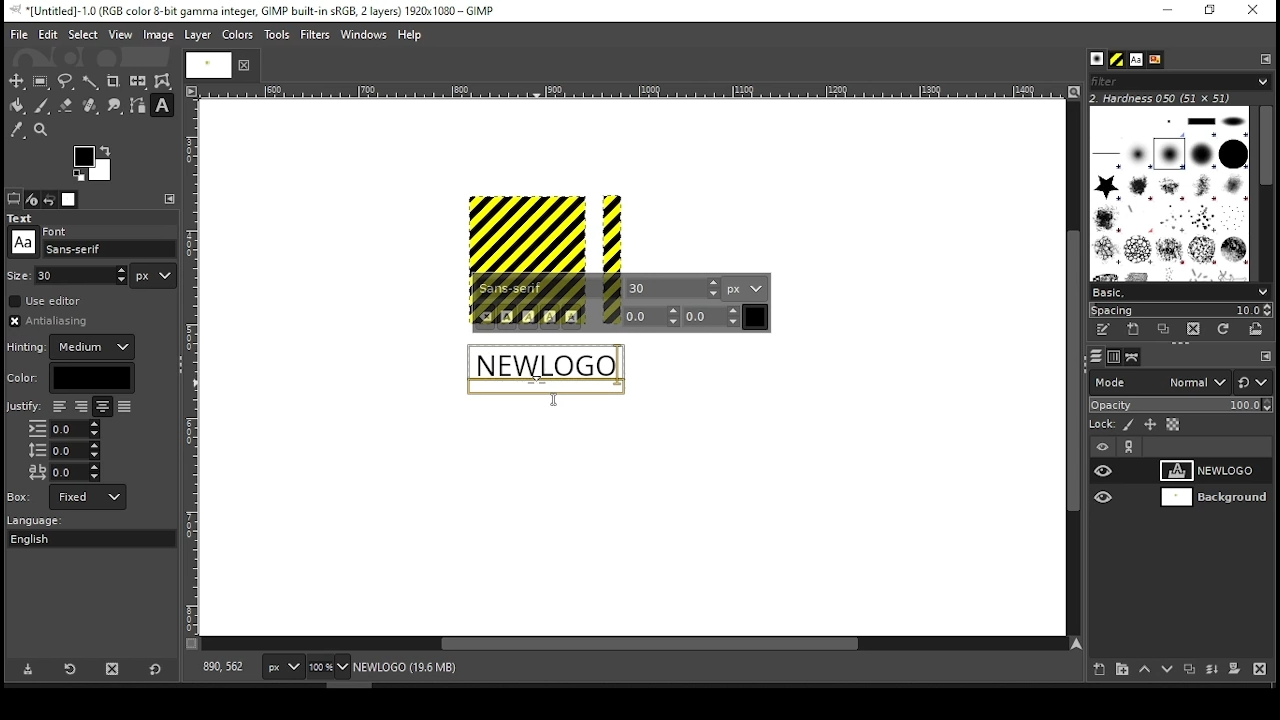 The width and height of the screenshot is (1280, 720). What do you see at coordinates (23, 218) in the screenshot?
I see `text` at bounding box center [23, 218].